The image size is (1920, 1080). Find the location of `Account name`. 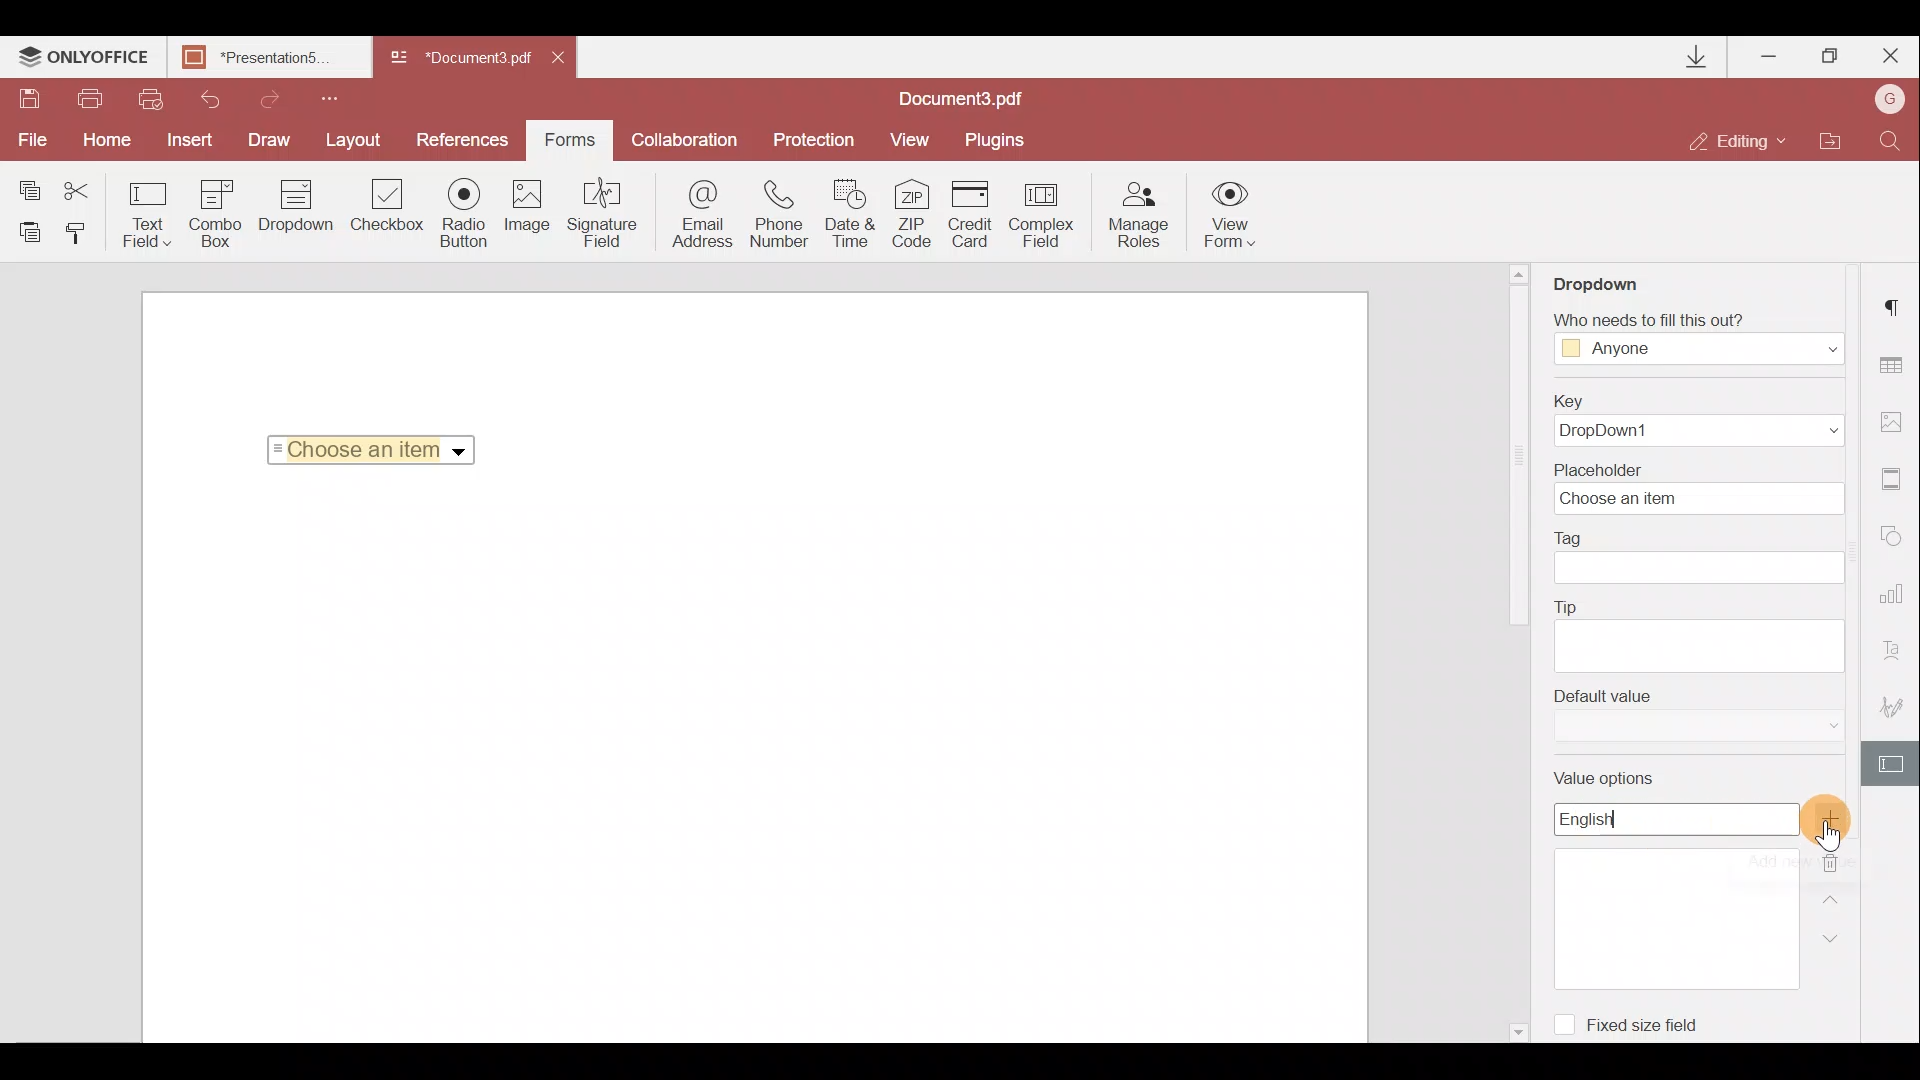

Account name is located at coordinates (1884, 101).